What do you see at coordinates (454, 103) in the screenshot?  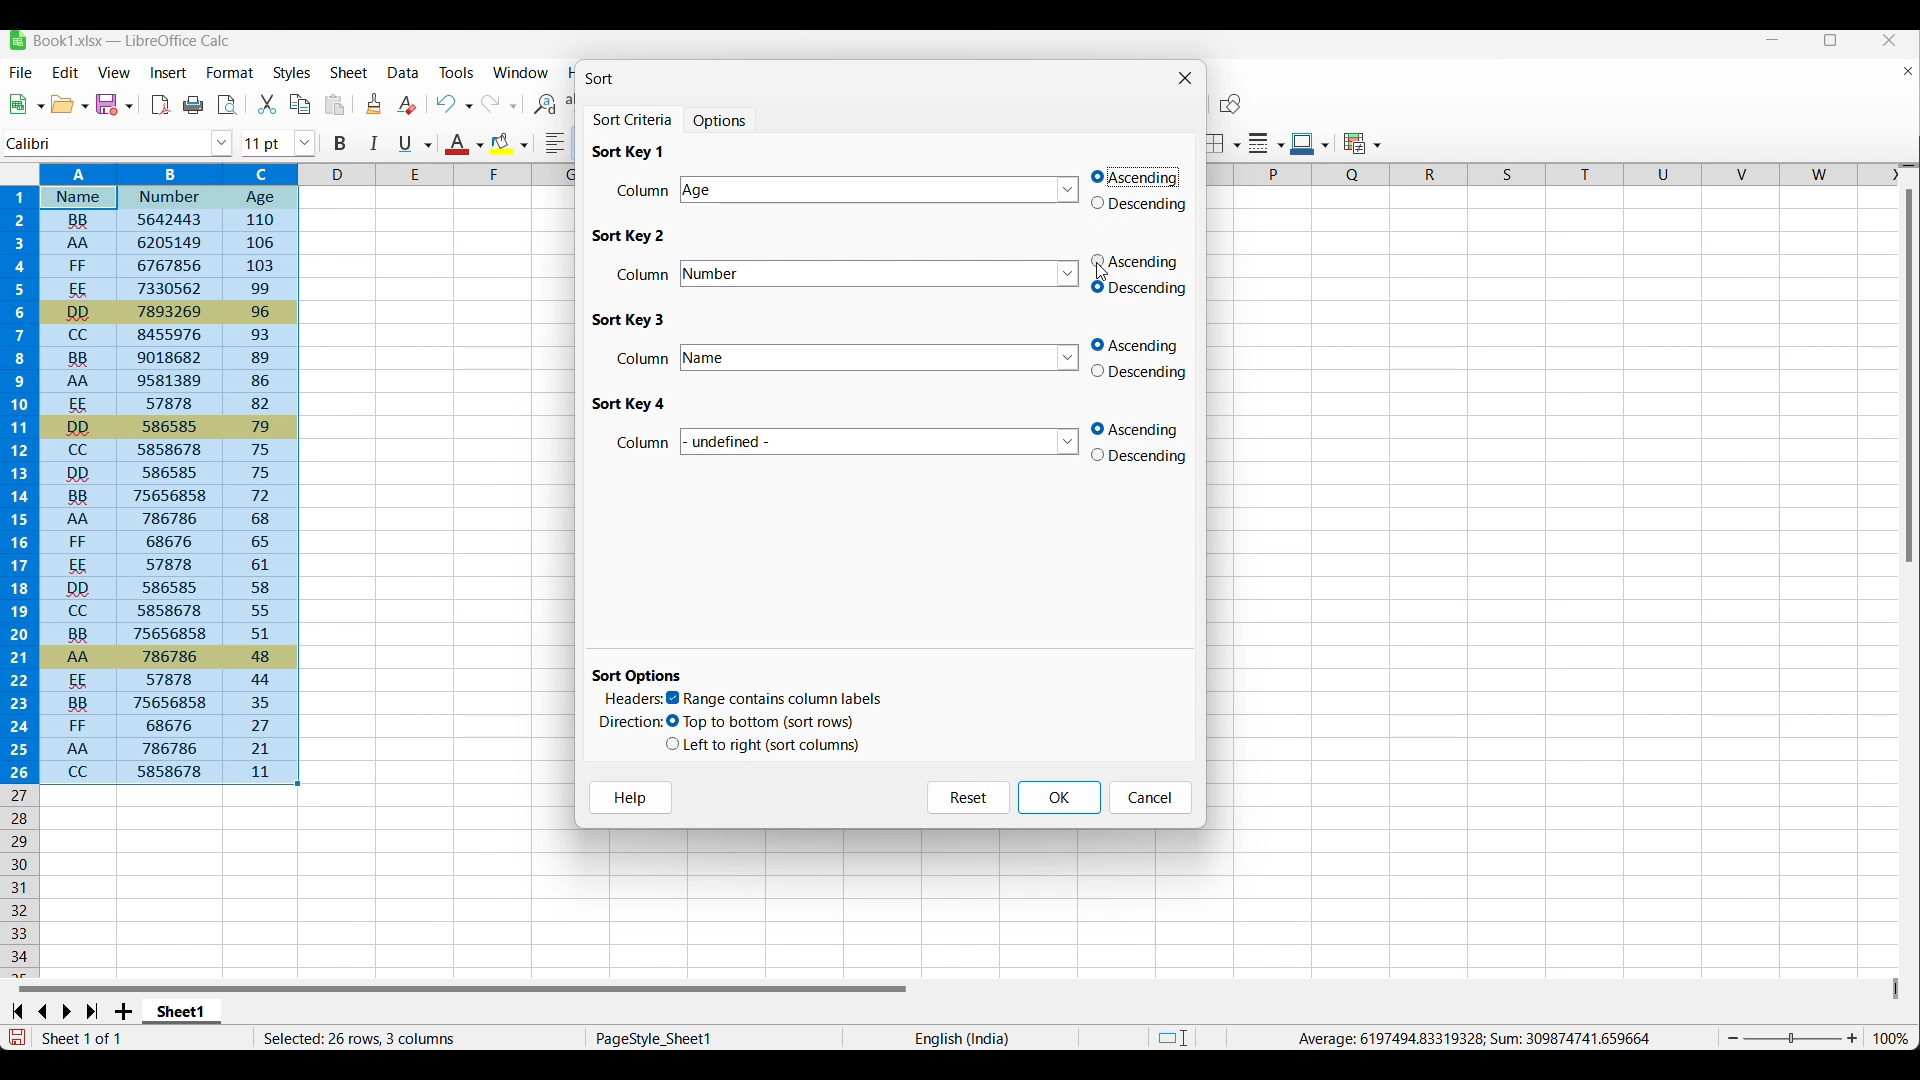 I see `Undo and undo options` at bounding box center [454, 103].